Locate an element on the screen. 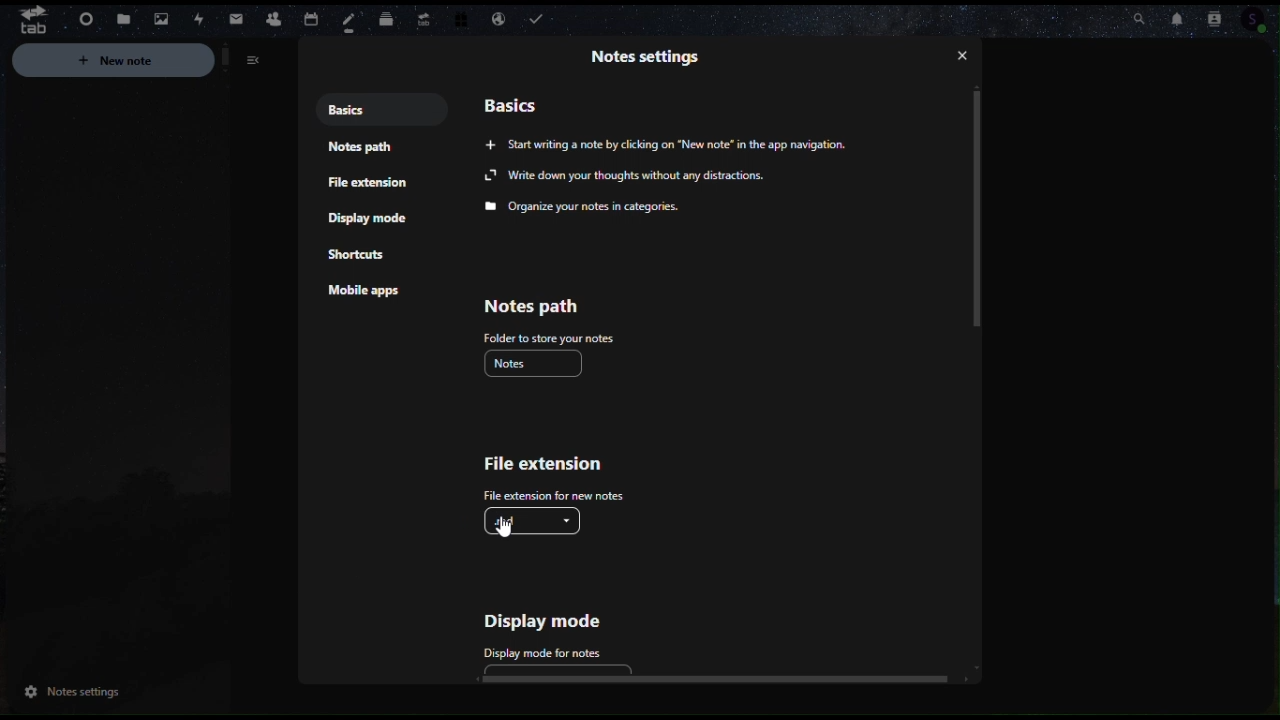 This screenshot has height=720, width=1280. close is located at coordinates (966, 56).